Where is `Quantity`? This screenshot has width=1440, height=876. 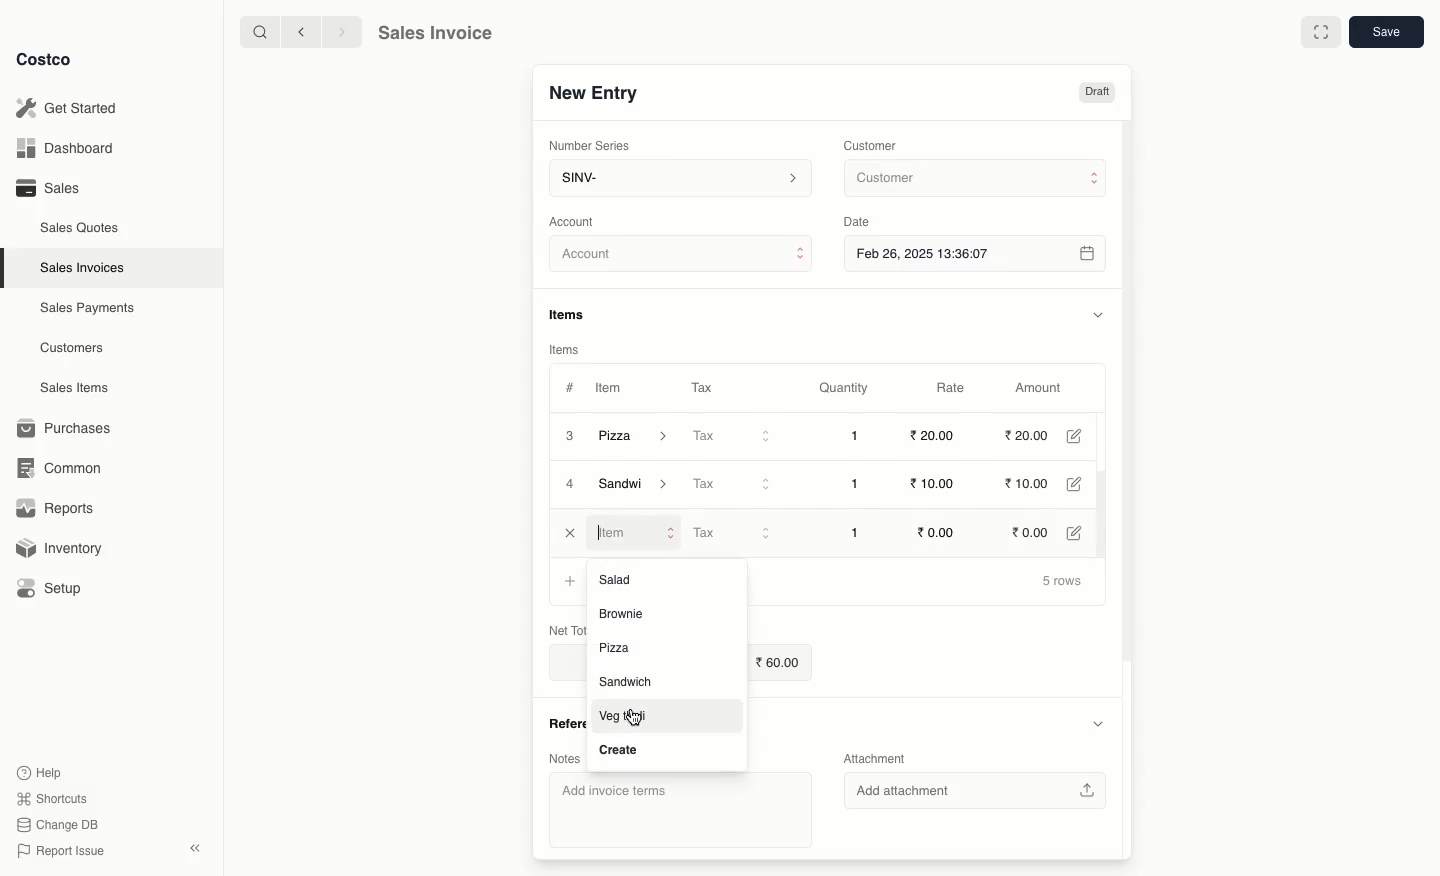 Quantity is located at coordinates (842, 389).